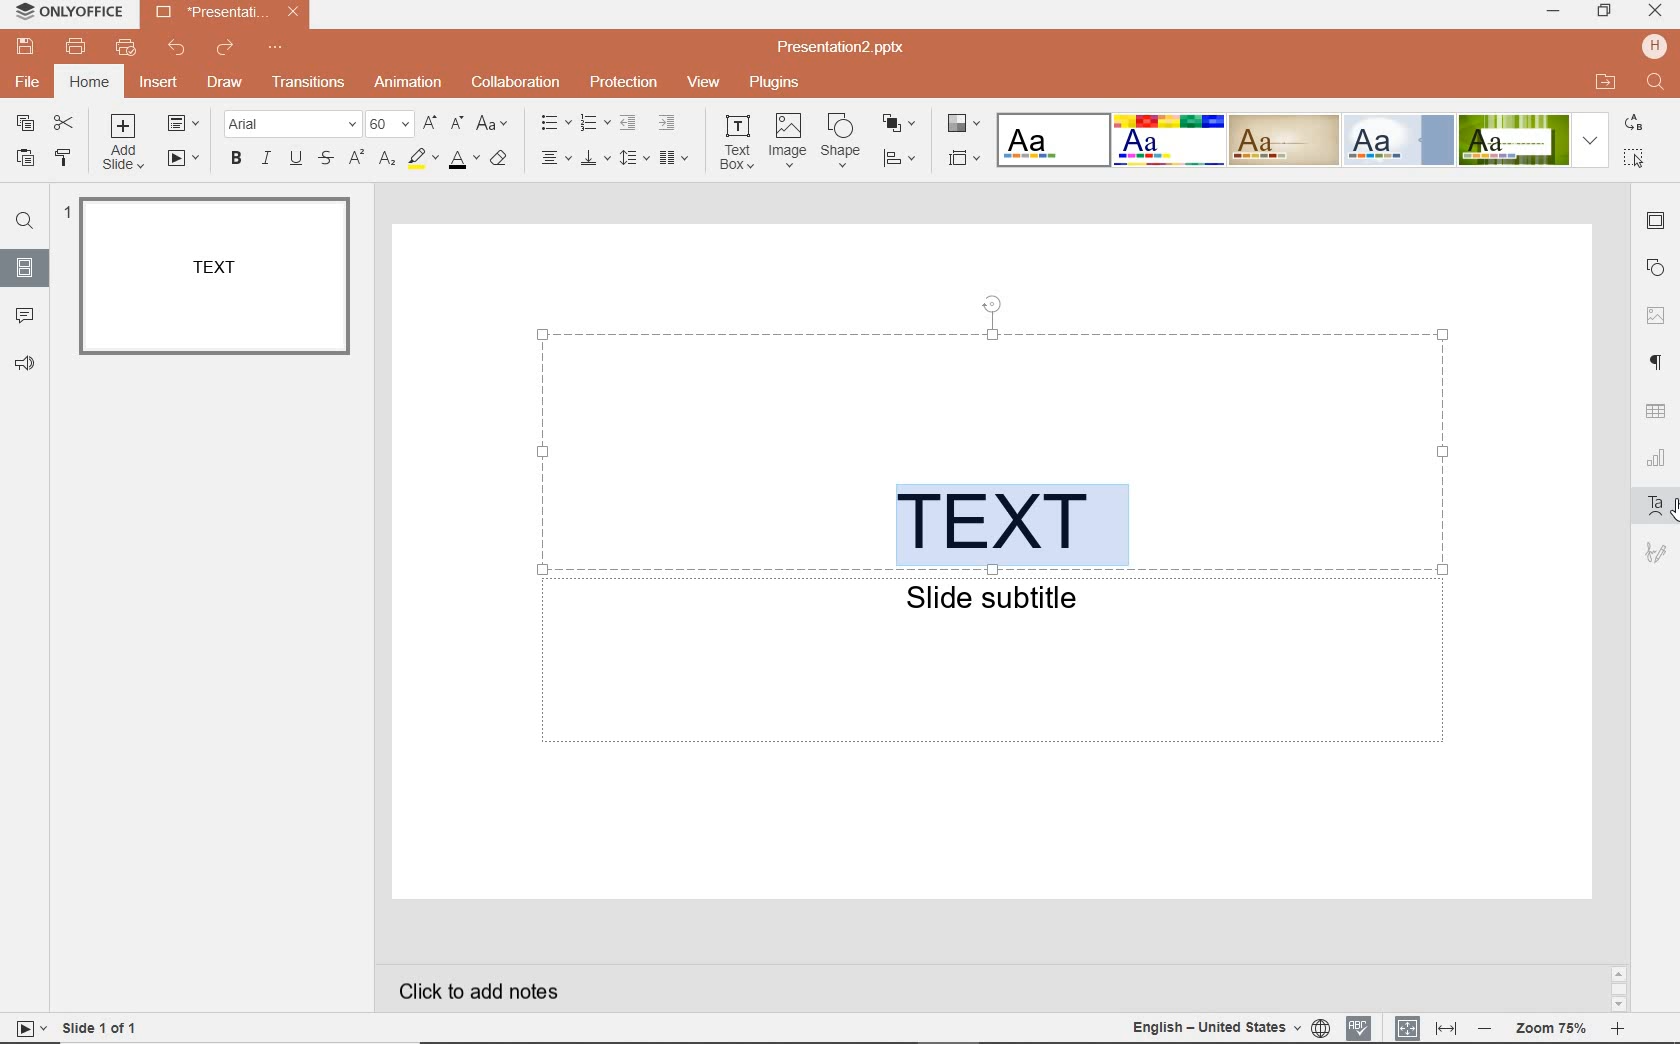  I want to click on FIND, so click(25, 221).